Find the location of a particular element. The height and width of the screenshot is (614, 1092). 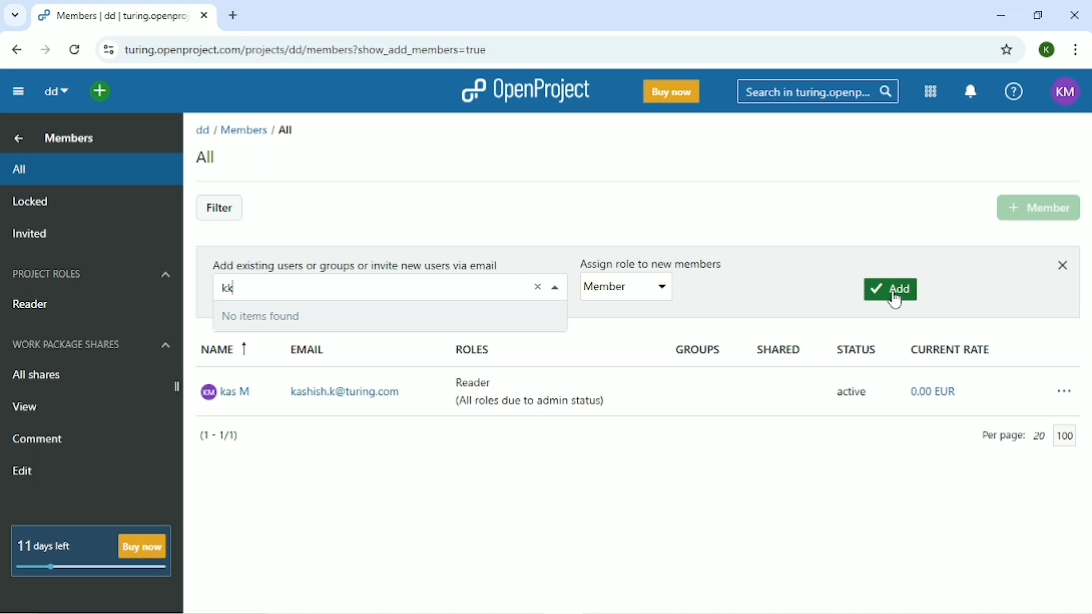

All is located at coordinates (90, 170).